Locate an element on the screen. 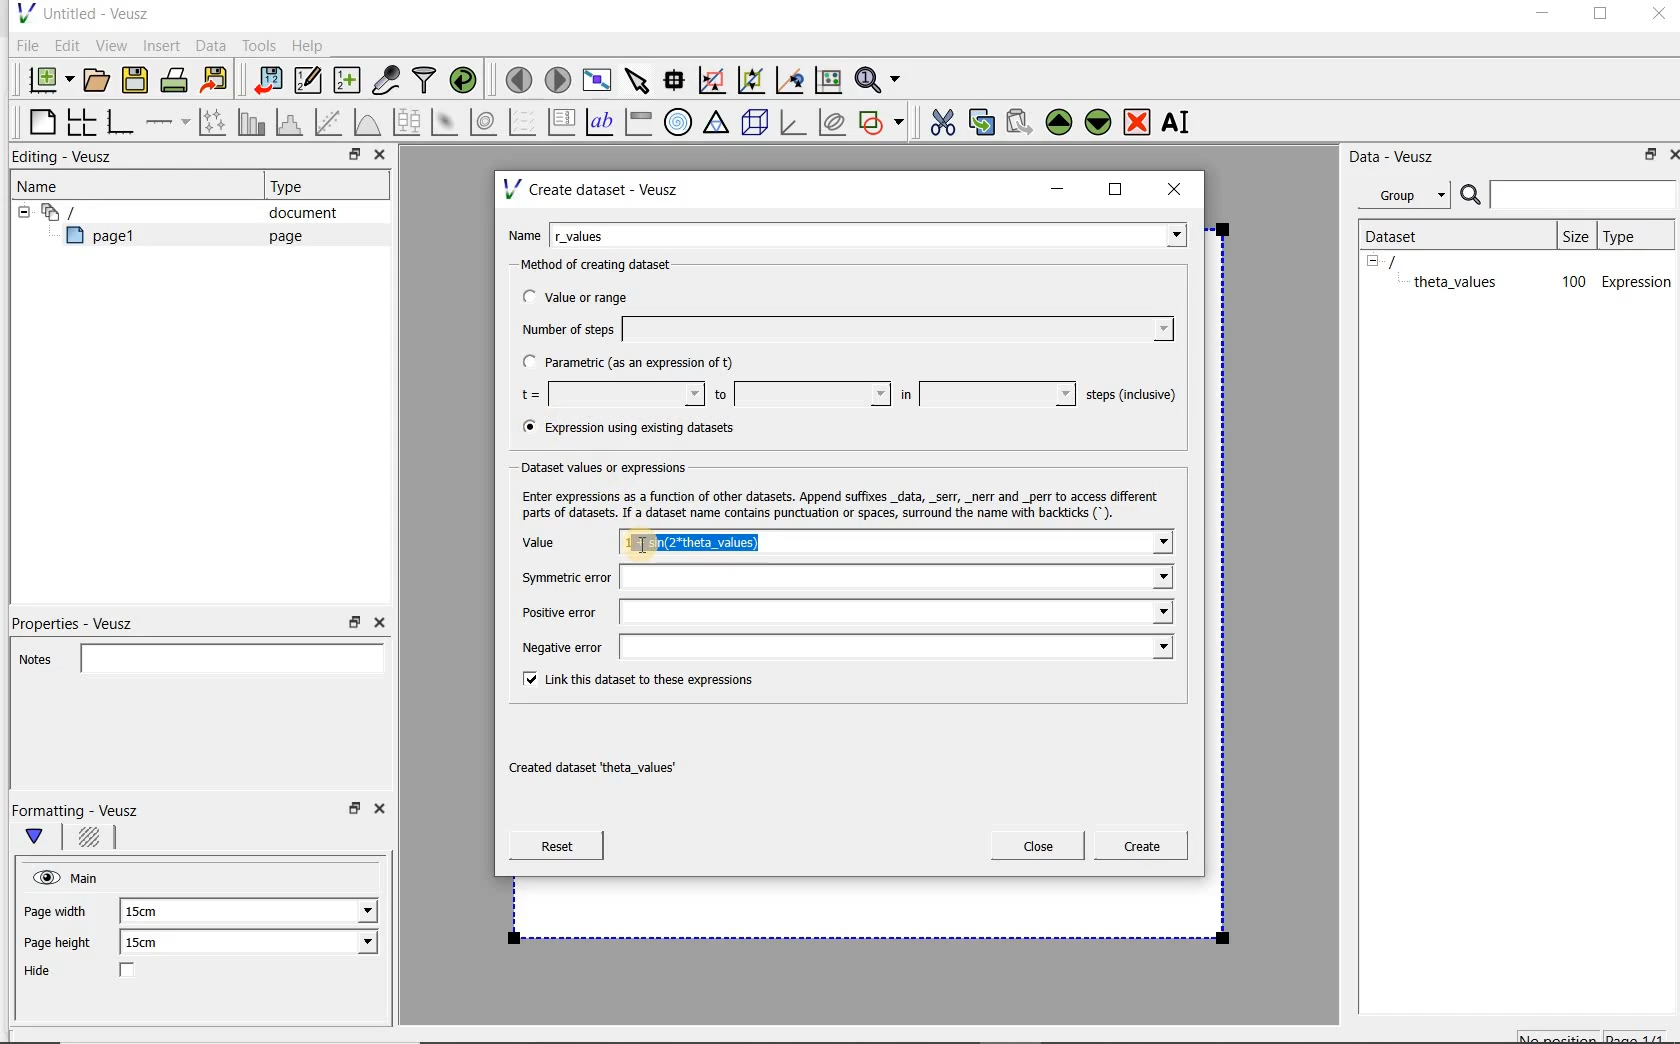 The height and width of the screenshot is (1044, 1680). click to recenter graph axes is located at coordinates (791, 81).